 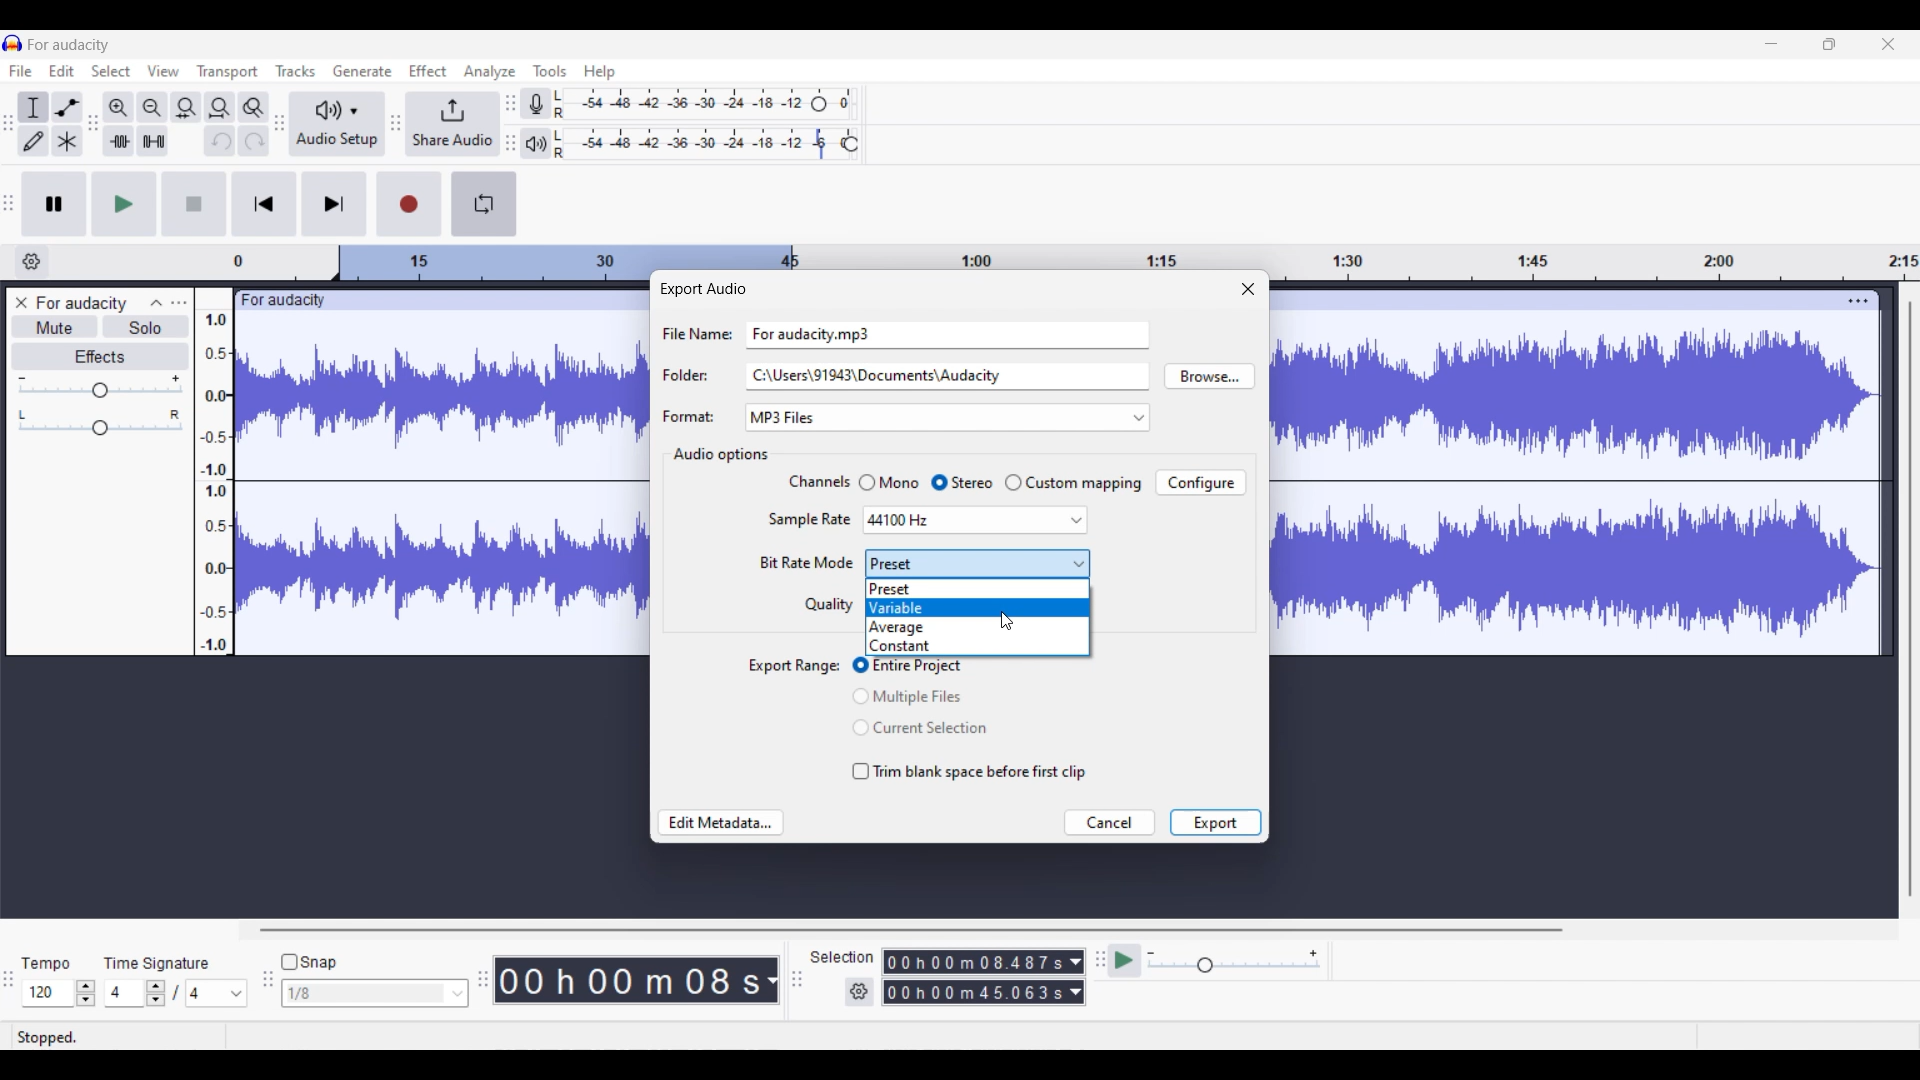 I want to click on Effect menu, so click(x=427, y=70).